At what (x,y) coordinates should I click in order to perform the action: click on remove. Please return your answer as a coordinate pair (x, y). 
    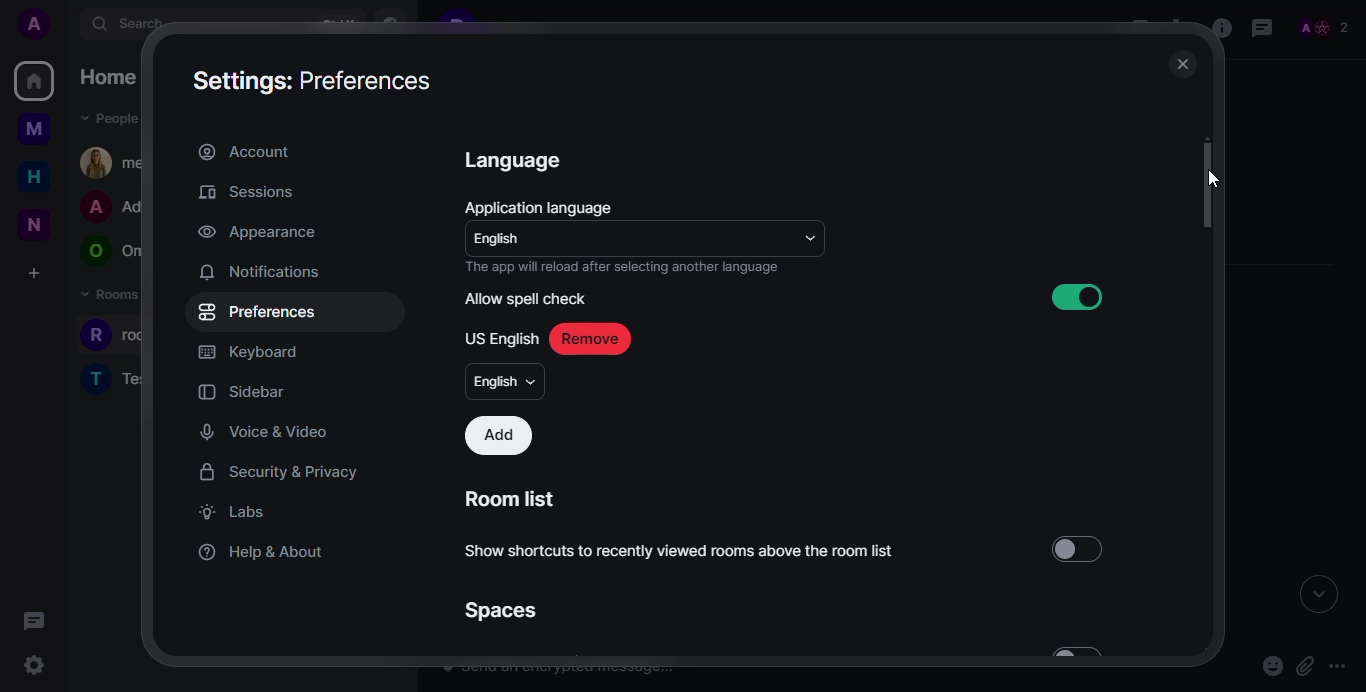
    Looking at the image, I should click on (589, 339).